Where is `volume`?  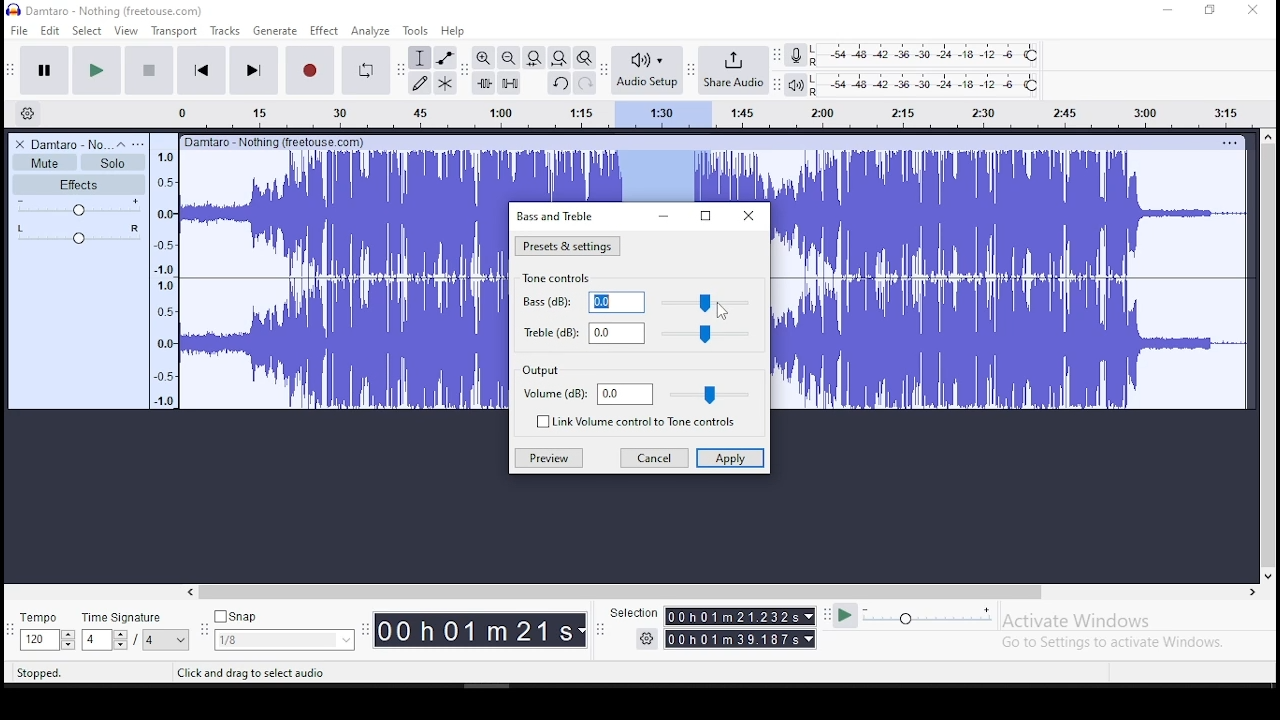
volume is located at coordinates (80, 207).